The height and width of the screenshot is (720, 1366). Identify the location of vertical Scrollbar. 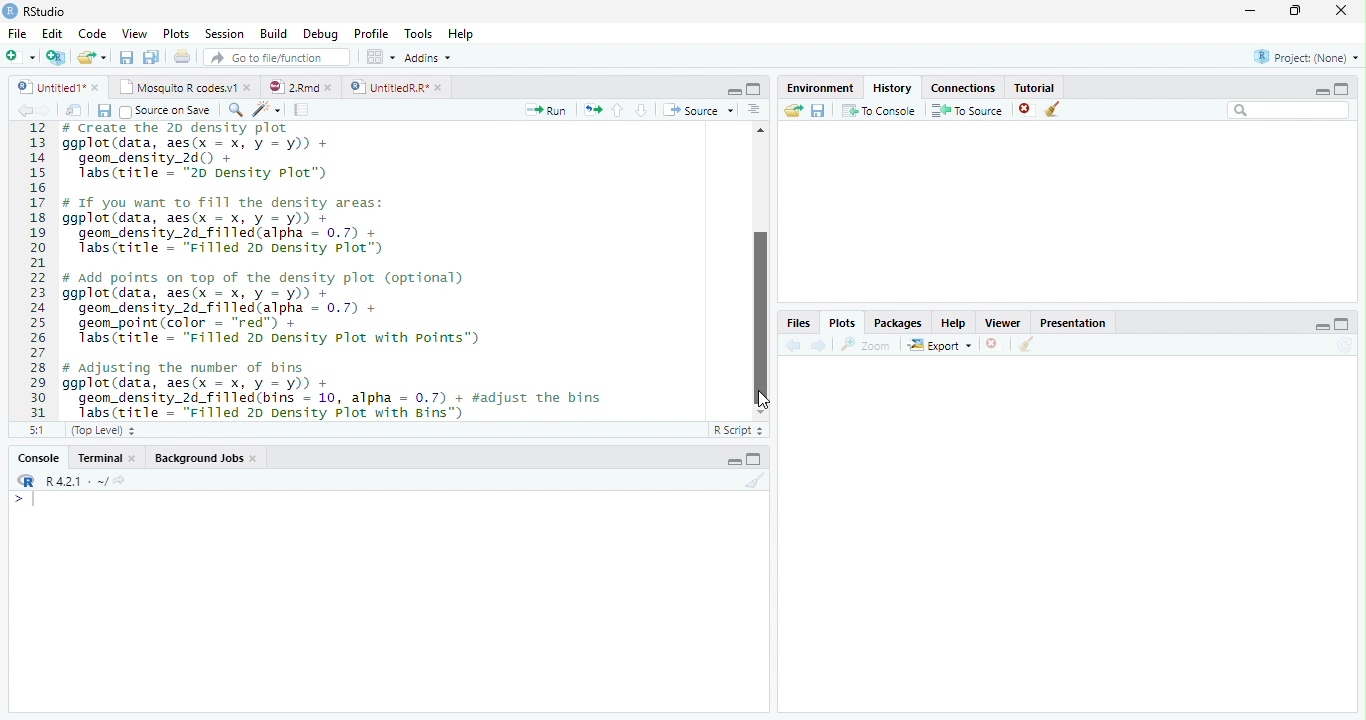
(761, 317).